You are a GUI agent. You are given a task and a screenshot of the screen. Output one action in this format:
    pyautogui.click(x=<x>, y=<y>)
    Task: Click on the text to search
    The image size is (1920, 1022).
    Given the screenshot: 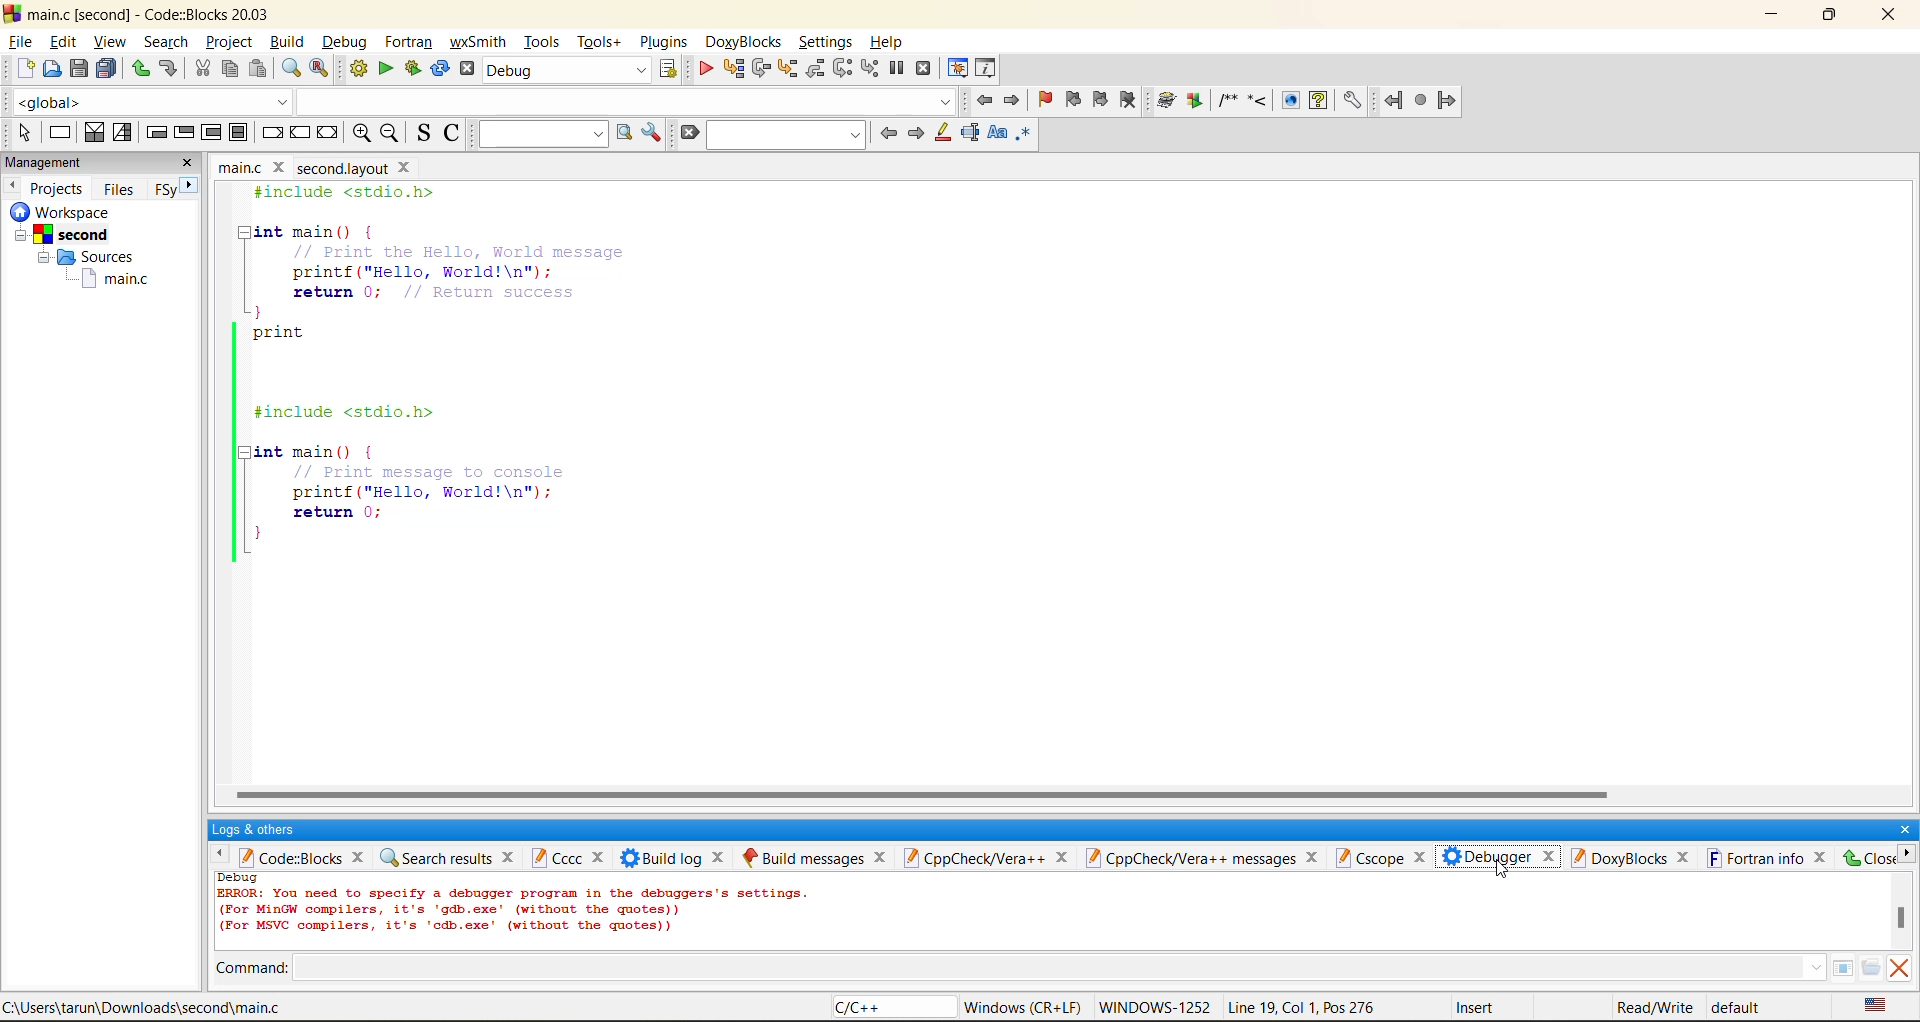 What is the action you would take?
    pyautogui.click(x=543, y=132)
    